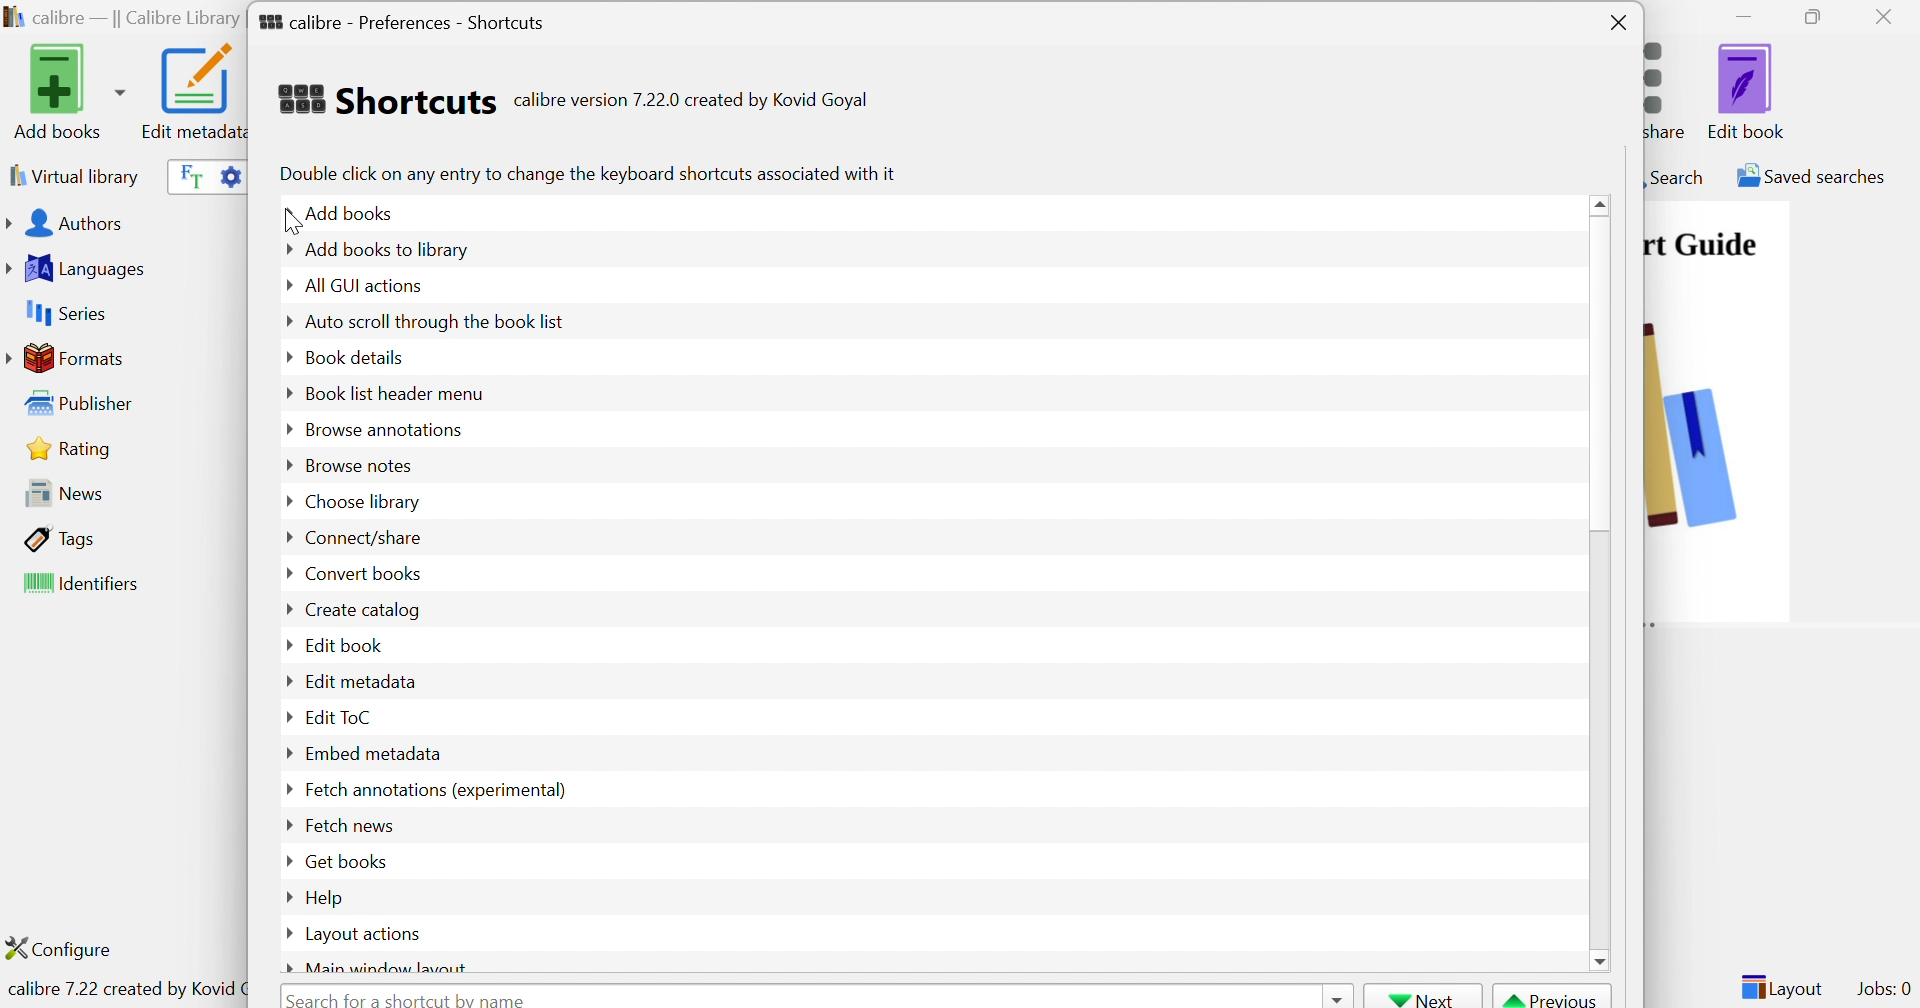 The width and height of the screenshot is (1920, 1008). I want to click on Browse notes, so click(355, 465).